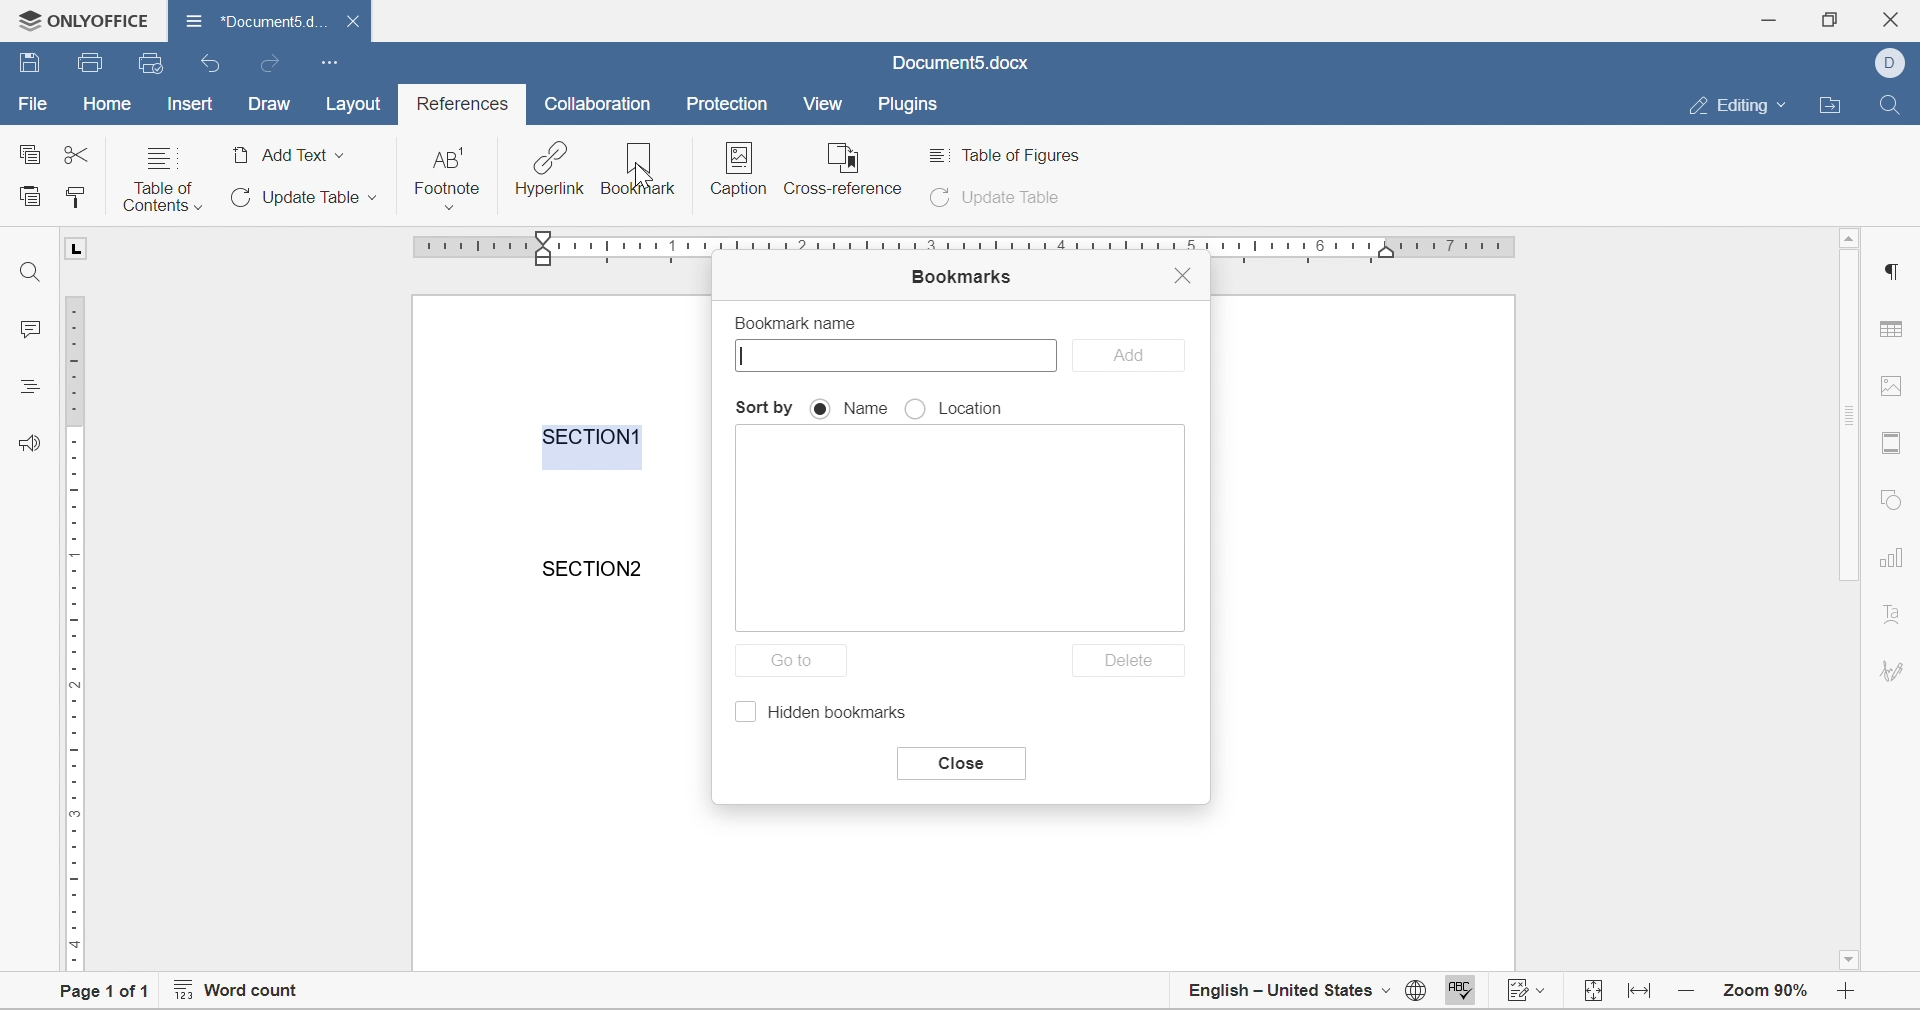 The width and height of the screenshot is (1920, 1010). Describe the element at coordinates (1895, 332) in the screenshot. I see `table settings` at that location.